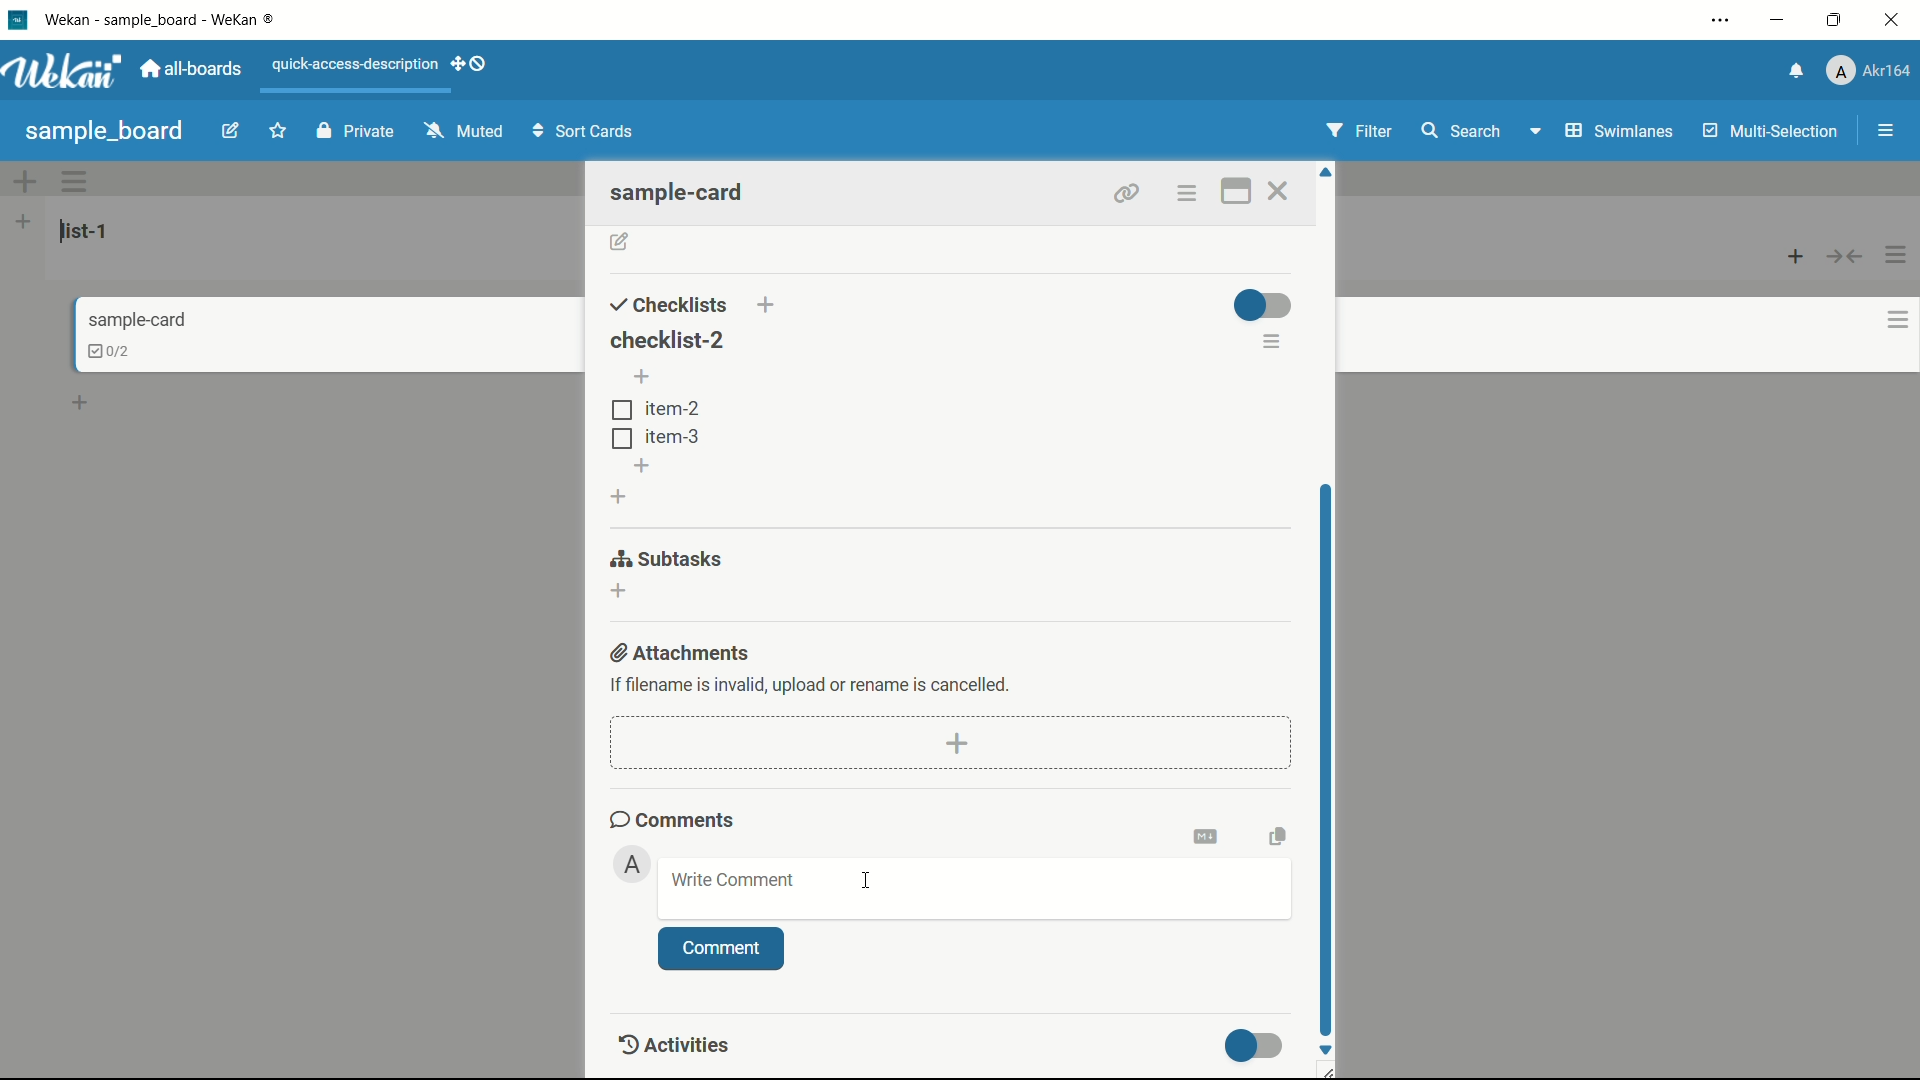 This screenshot has width=1920, height=1080. I want to click on profile, so click(1872, 71).